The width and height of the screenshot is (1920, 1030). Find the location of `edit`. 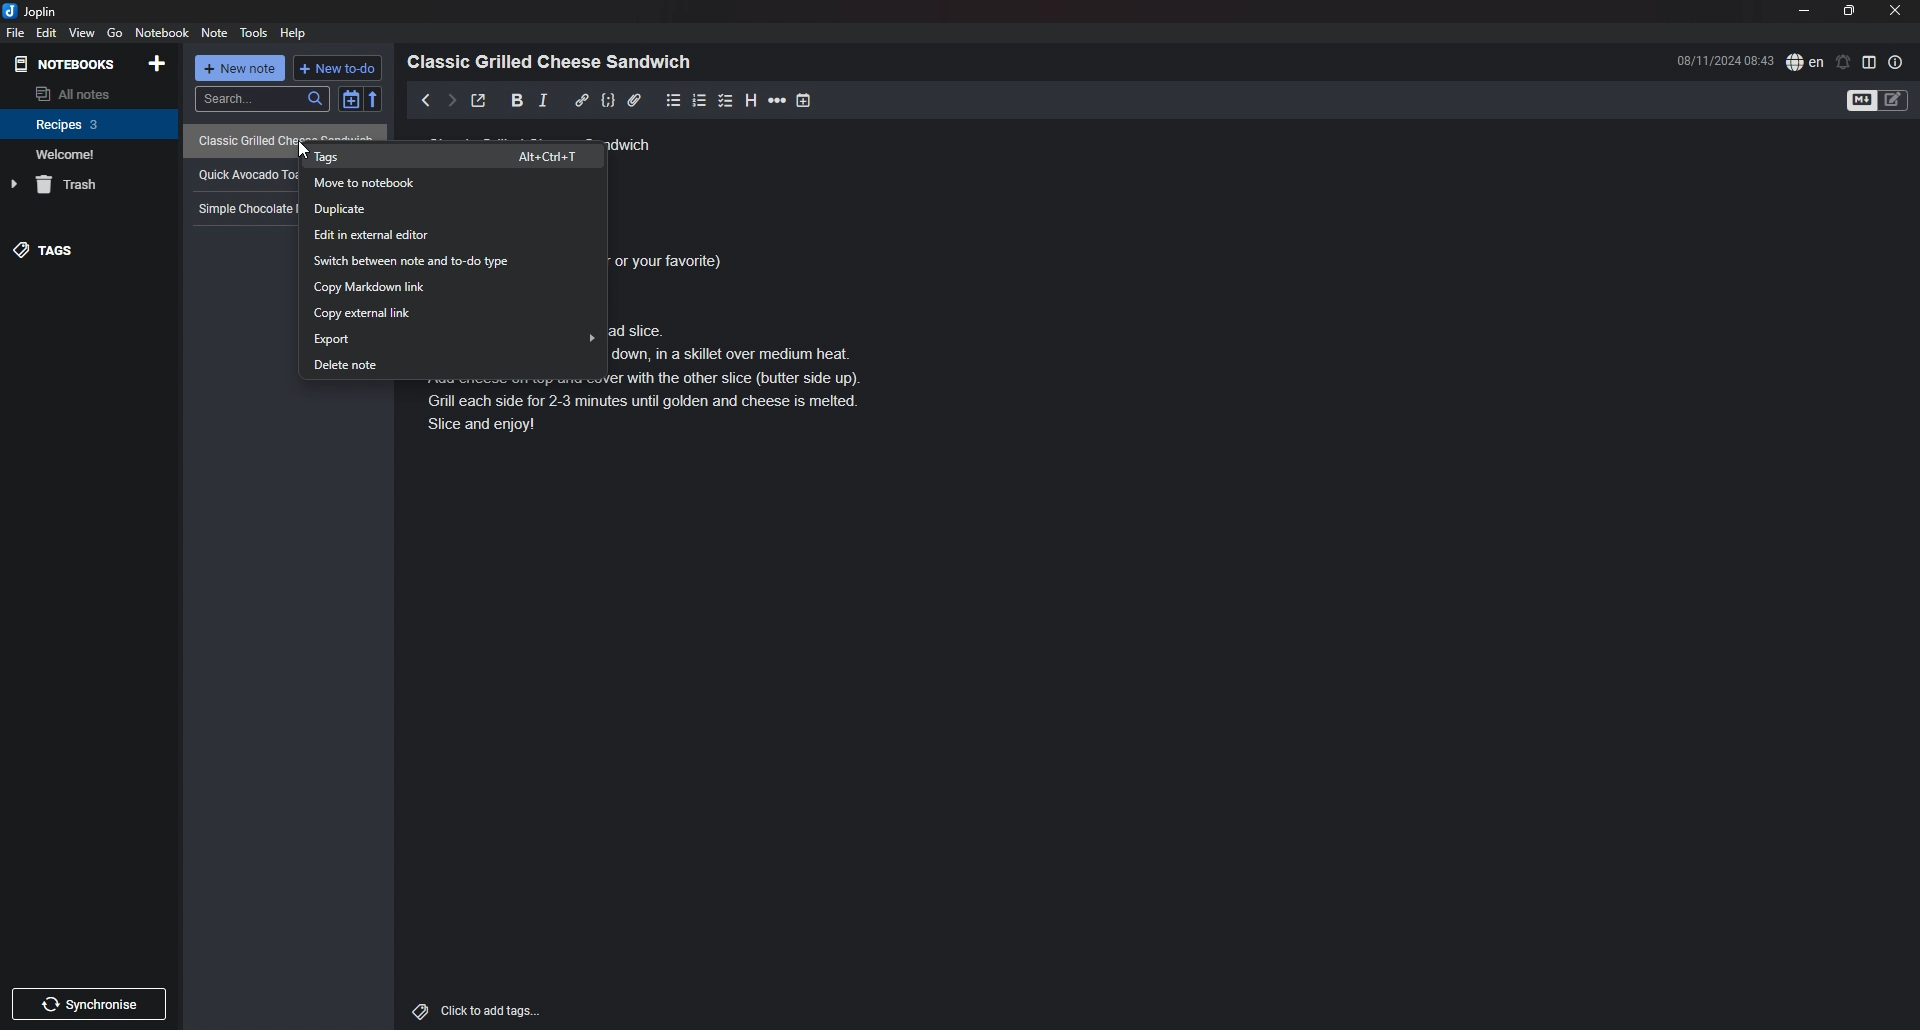

edit is located at coordinates (45, 33).